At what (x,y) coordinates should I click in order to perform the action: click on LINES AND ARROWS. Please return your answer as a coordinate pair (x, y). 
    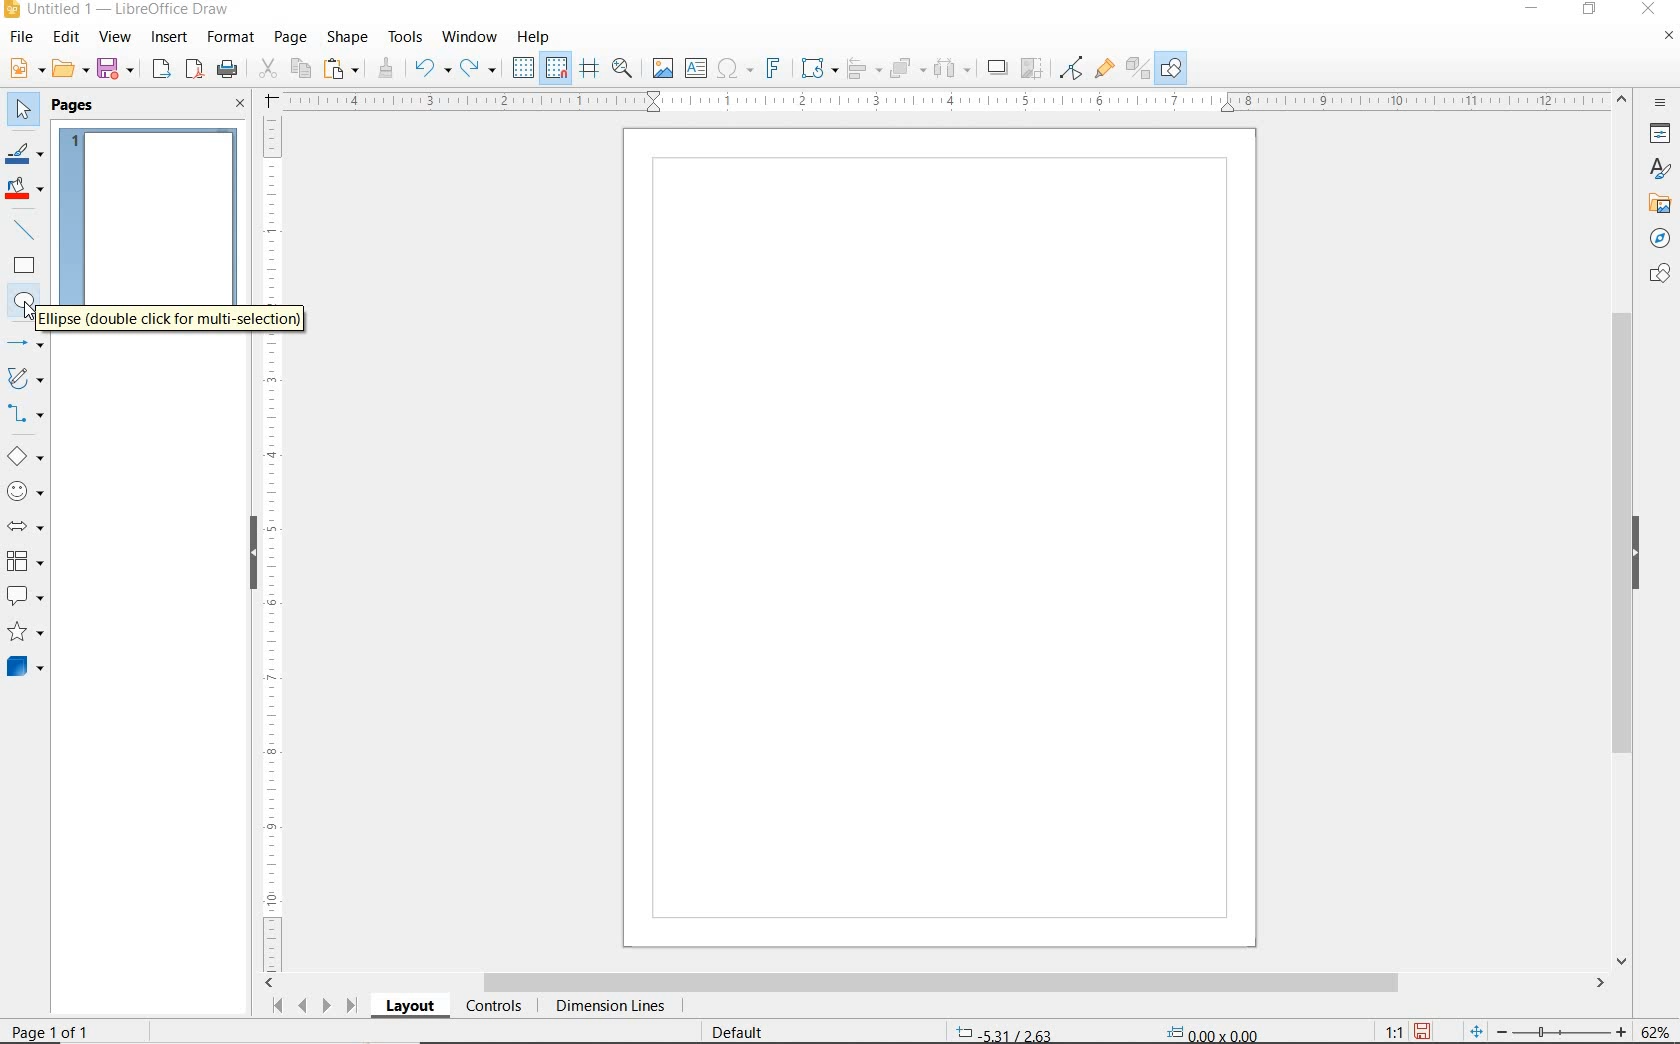
    Looking at the image, I should click on (27, 345).